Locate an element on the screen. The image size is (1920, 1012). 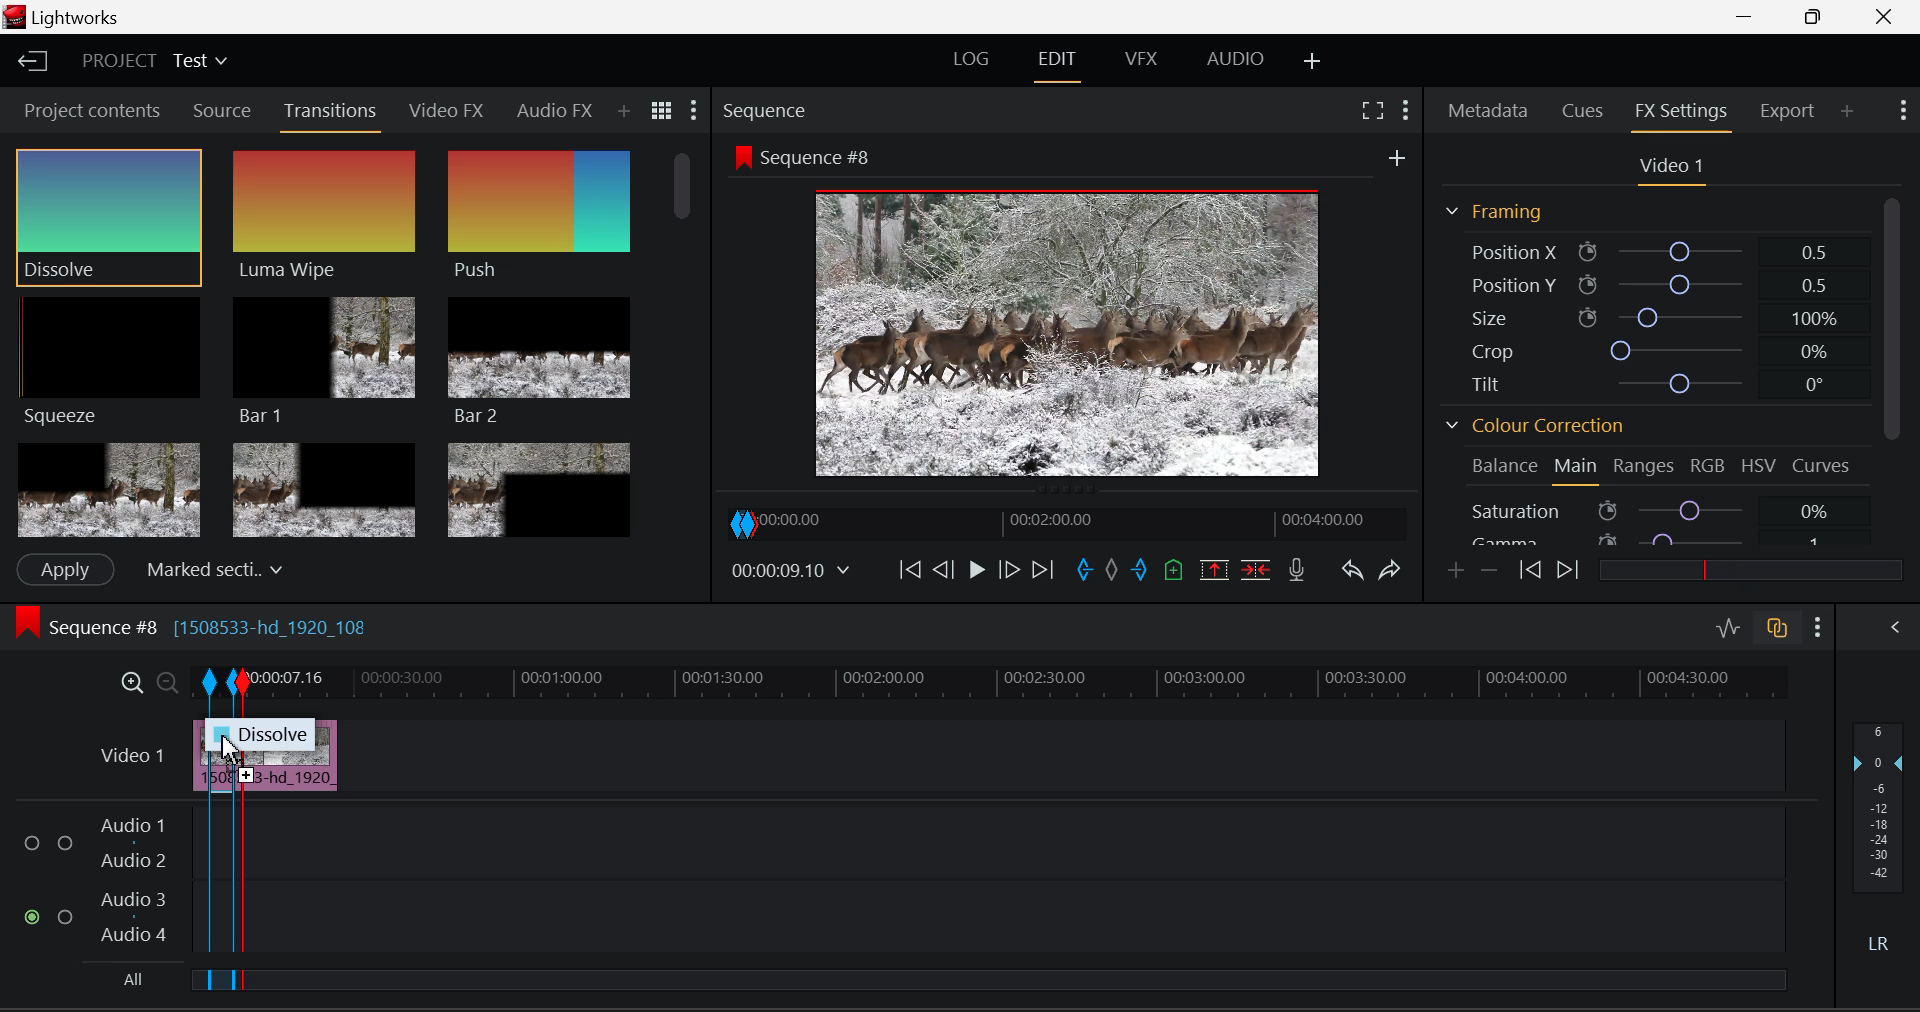
Show Audio Mix is located at coordinates (1896, 630).